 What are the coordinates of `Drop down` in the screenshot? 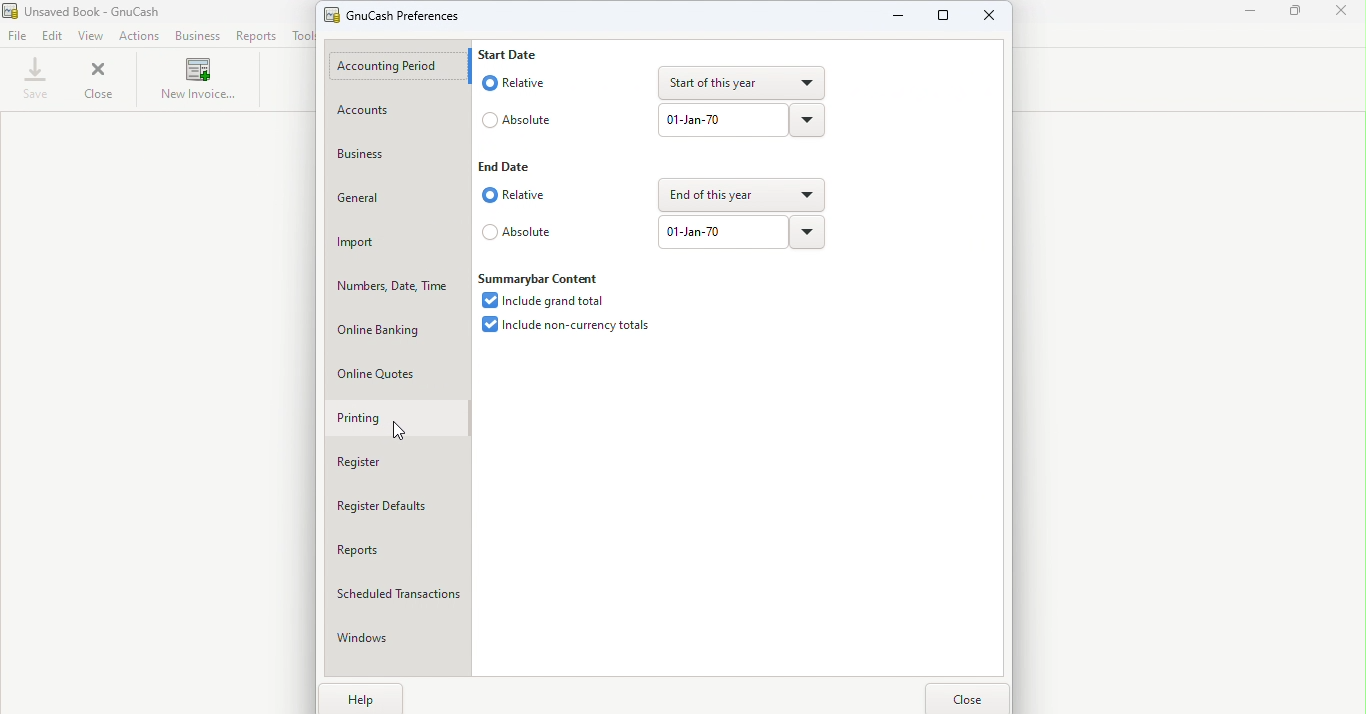 It's located at (810, 234).